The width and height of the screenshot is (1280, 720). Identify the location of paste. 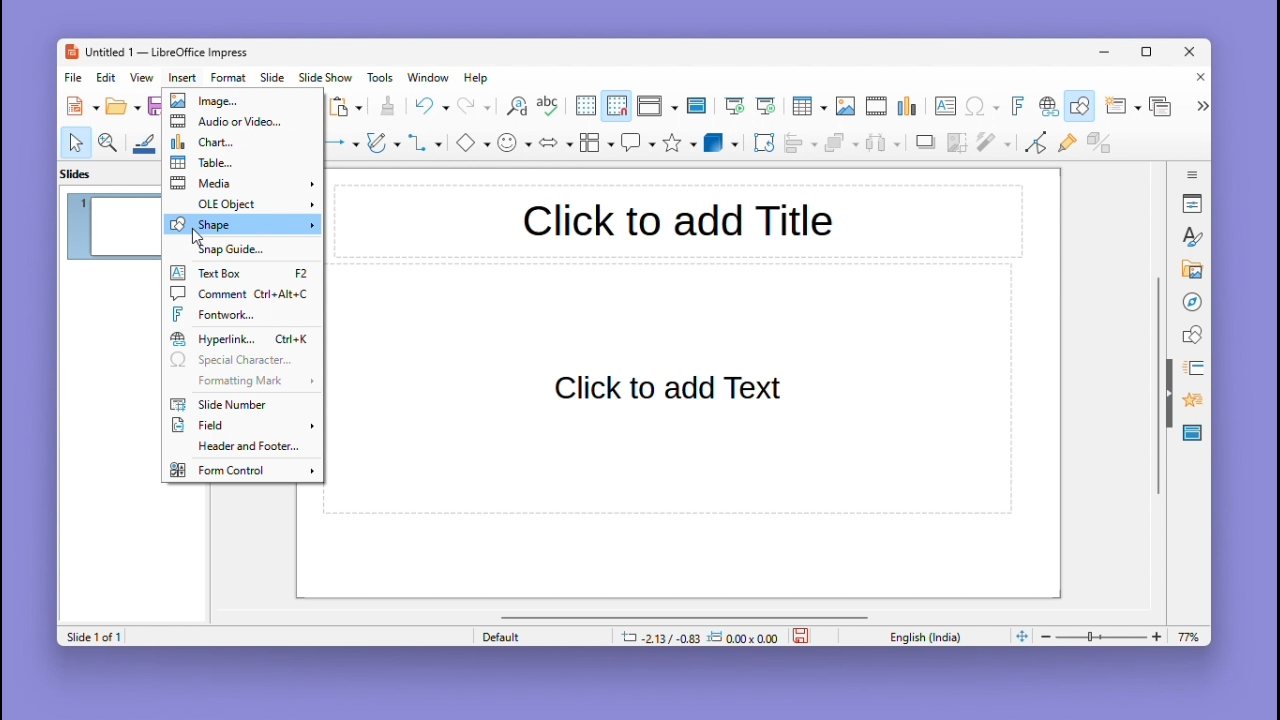
(347, 107).